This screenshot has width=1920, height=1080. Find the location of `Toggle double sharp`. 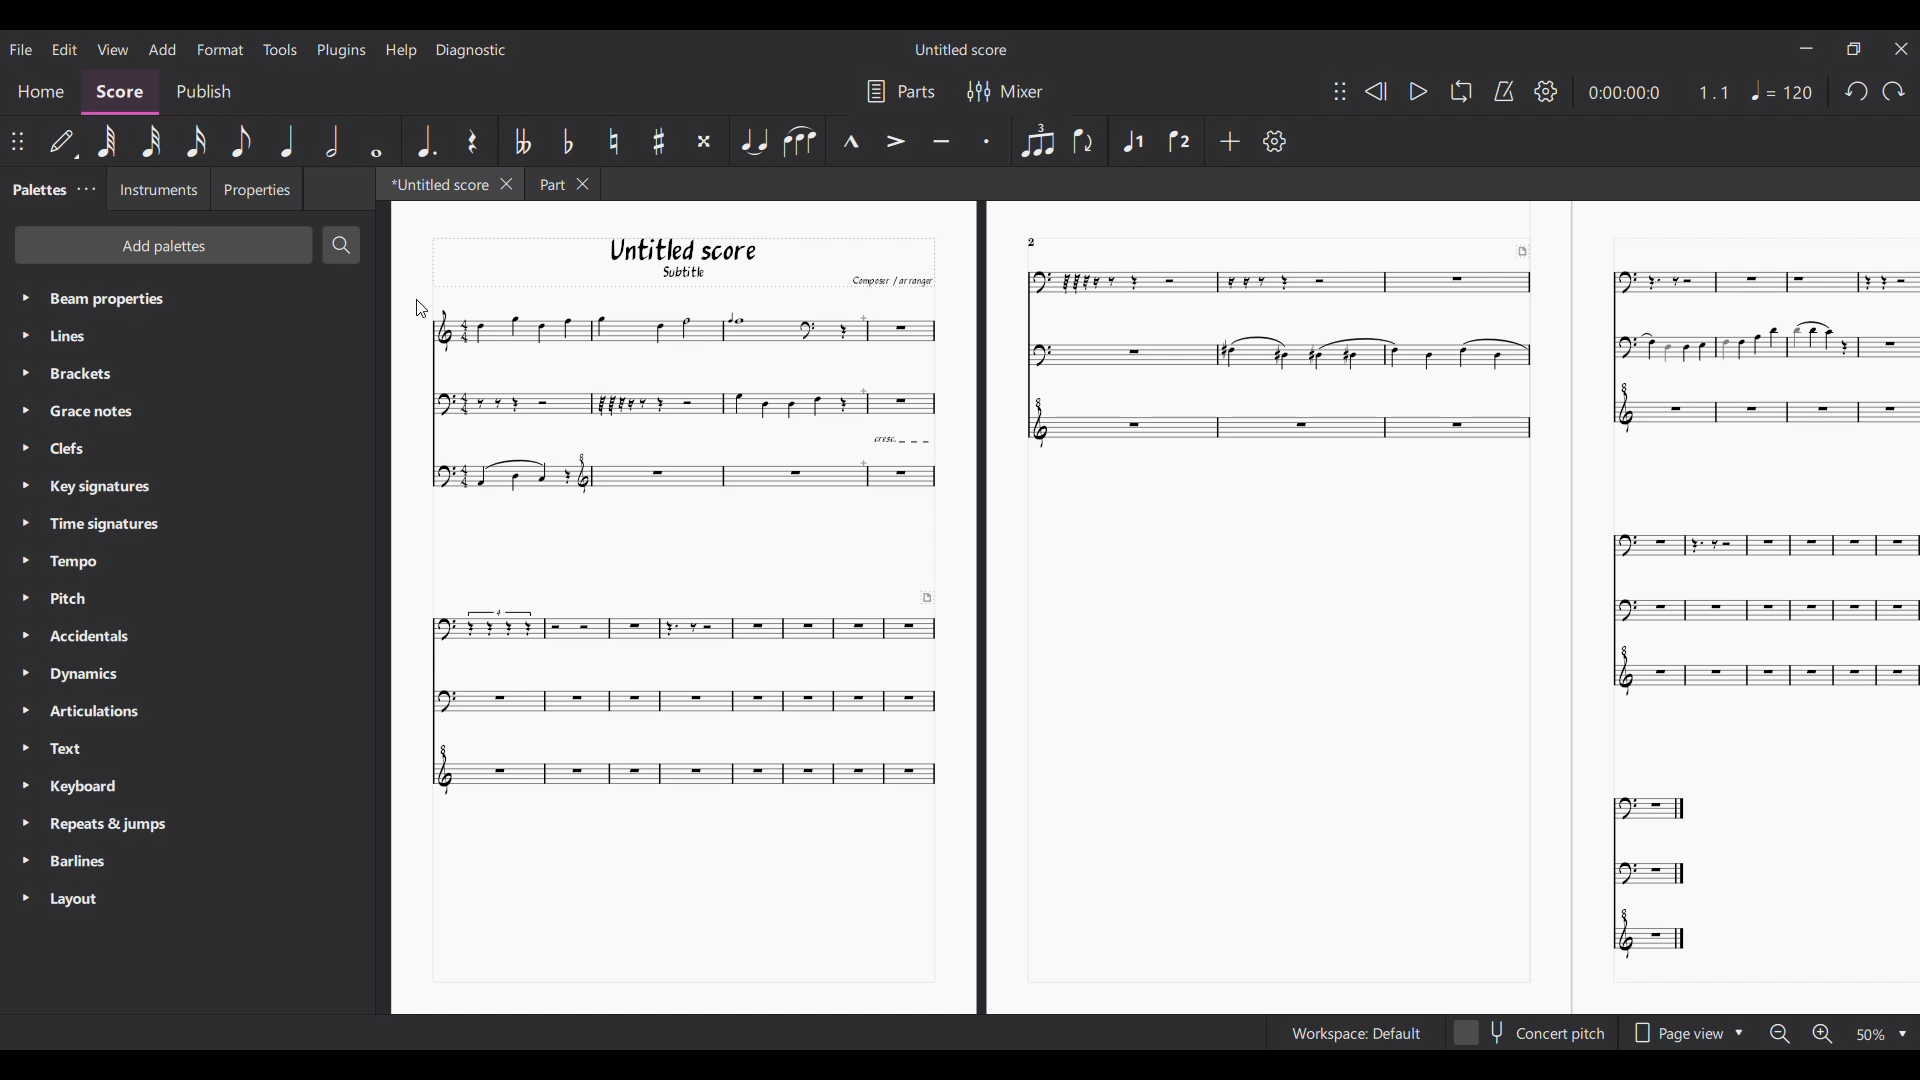

Toggle double sharp is located at coordinates (703, 140).